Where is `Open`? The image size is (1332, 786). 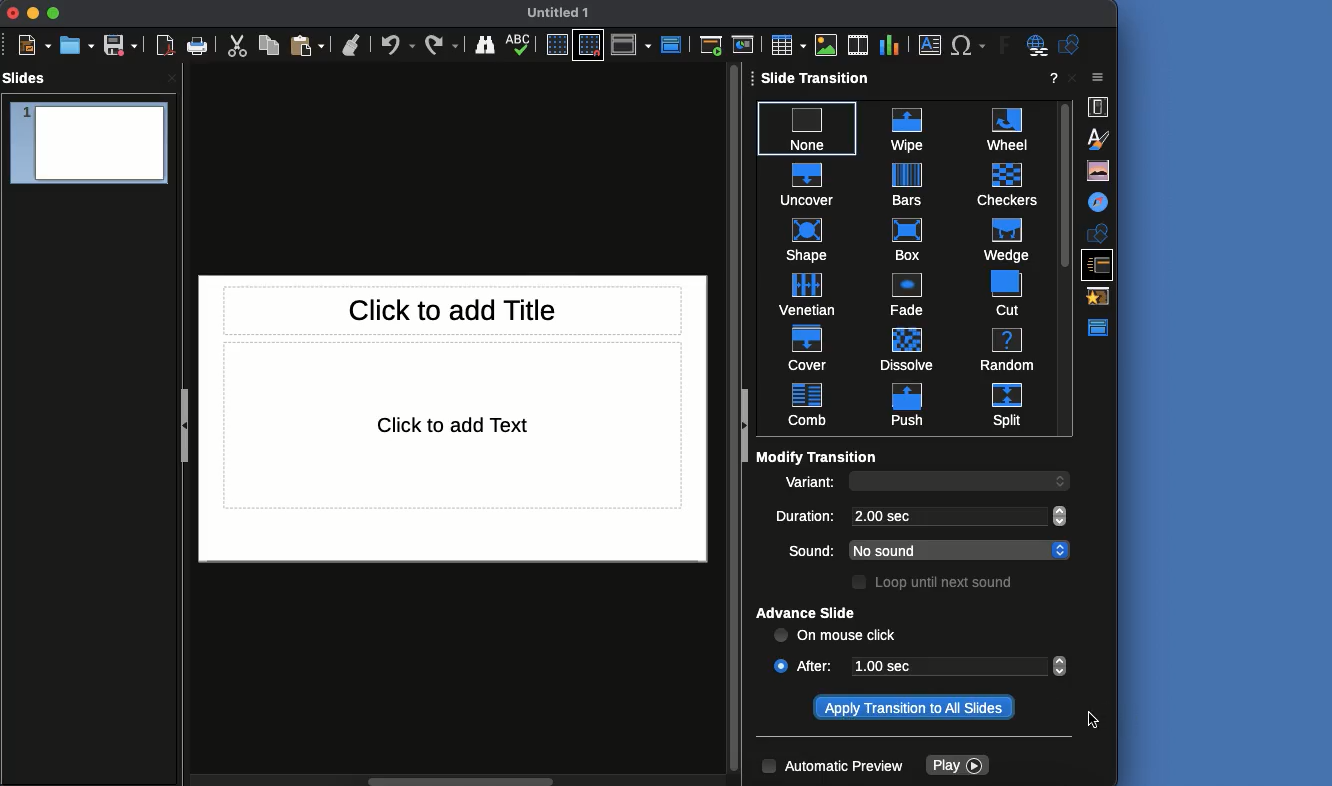 Open is located at coordinates (78, 43).